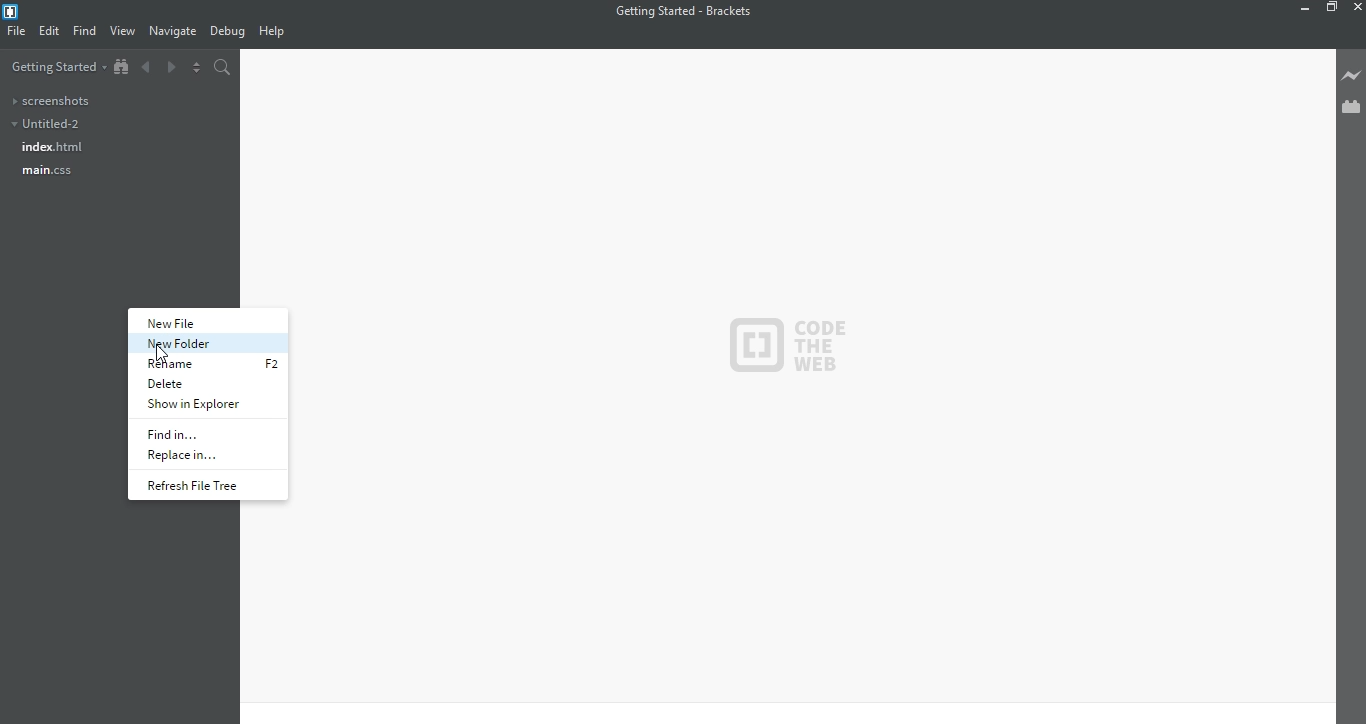  I want to click on show in explorer, so click(197, 405).